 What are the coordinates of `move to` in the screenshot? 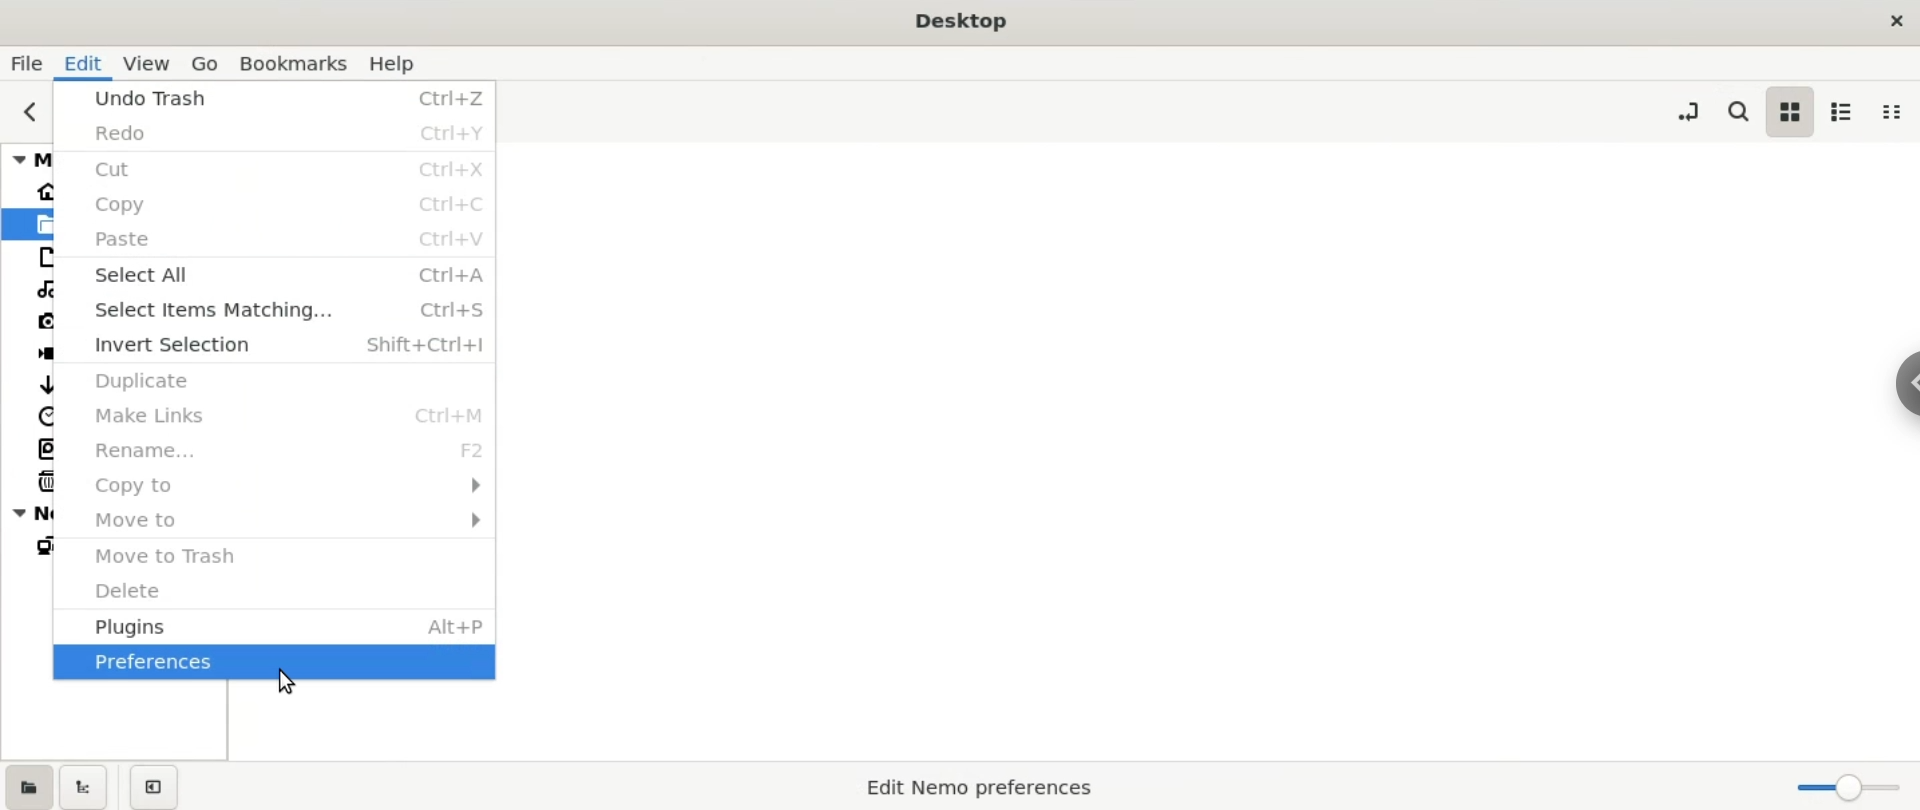 It's located at (272, 522).